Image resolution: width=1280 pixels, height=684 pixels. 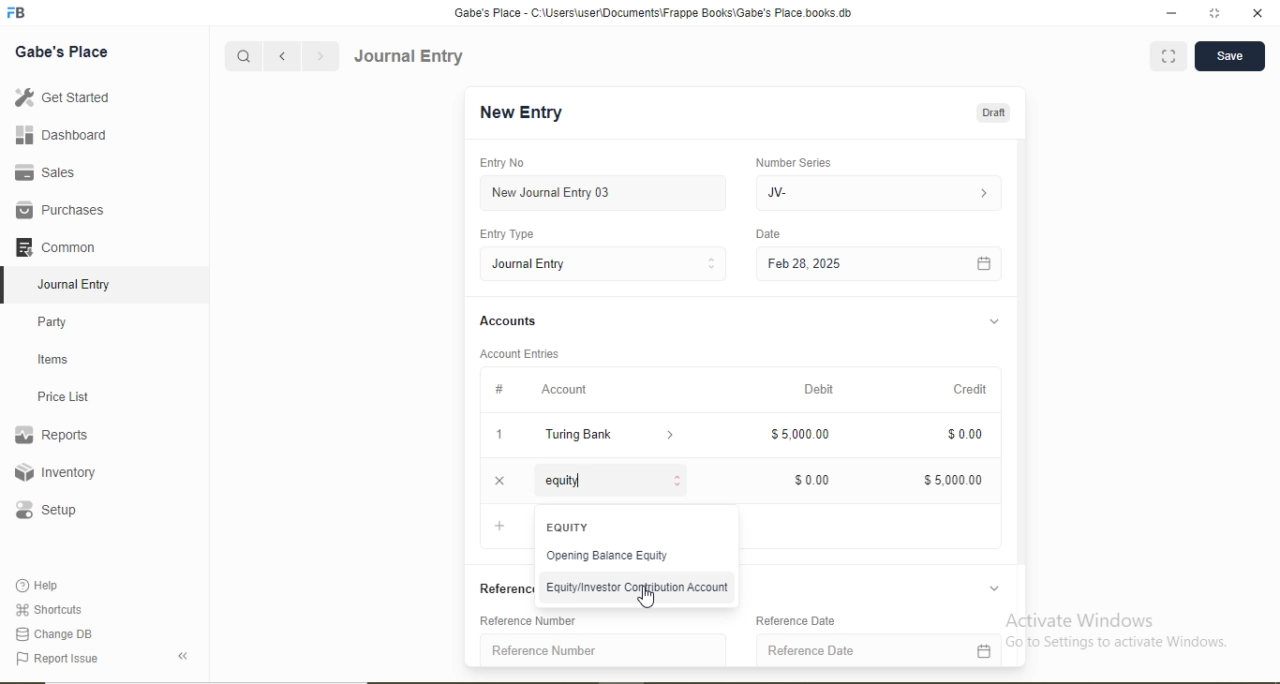 I want to click on equity, so click(x=568, y=480).